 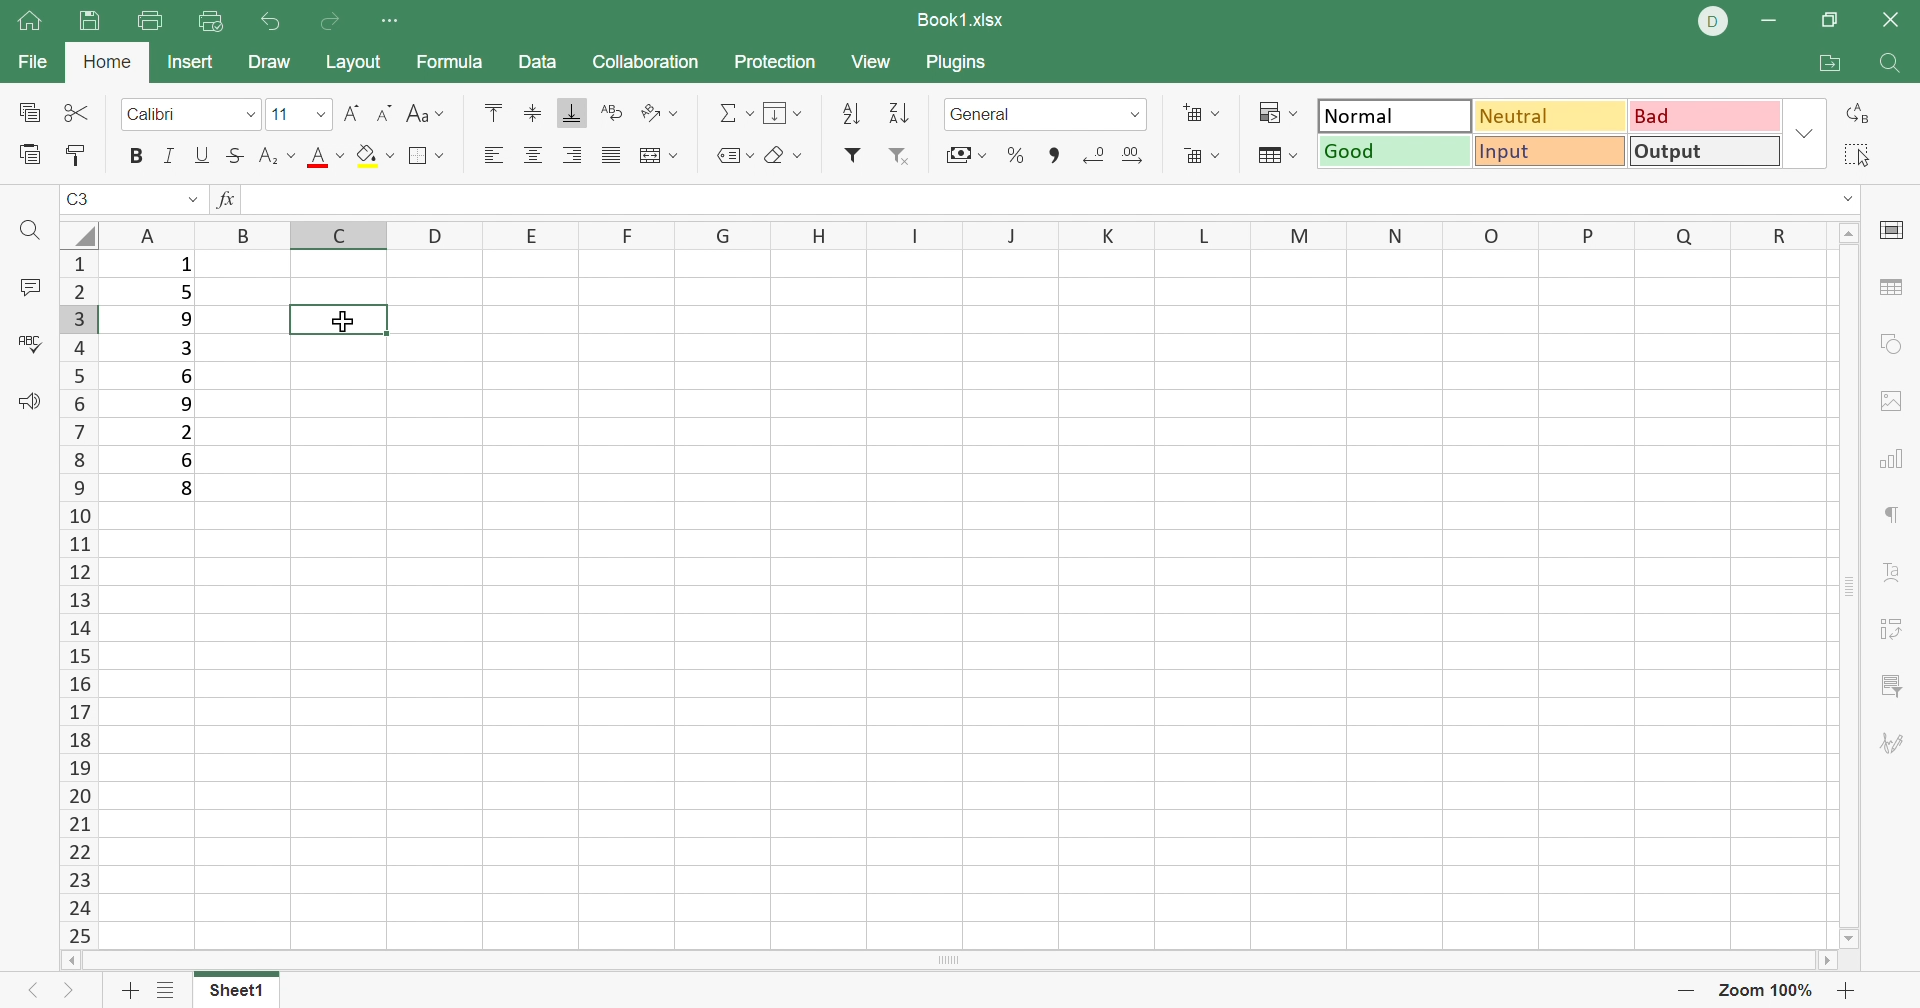 What do you see at coordinates (186, 350) in the screenshot?
I see `3` at bounding box center [186, 350].